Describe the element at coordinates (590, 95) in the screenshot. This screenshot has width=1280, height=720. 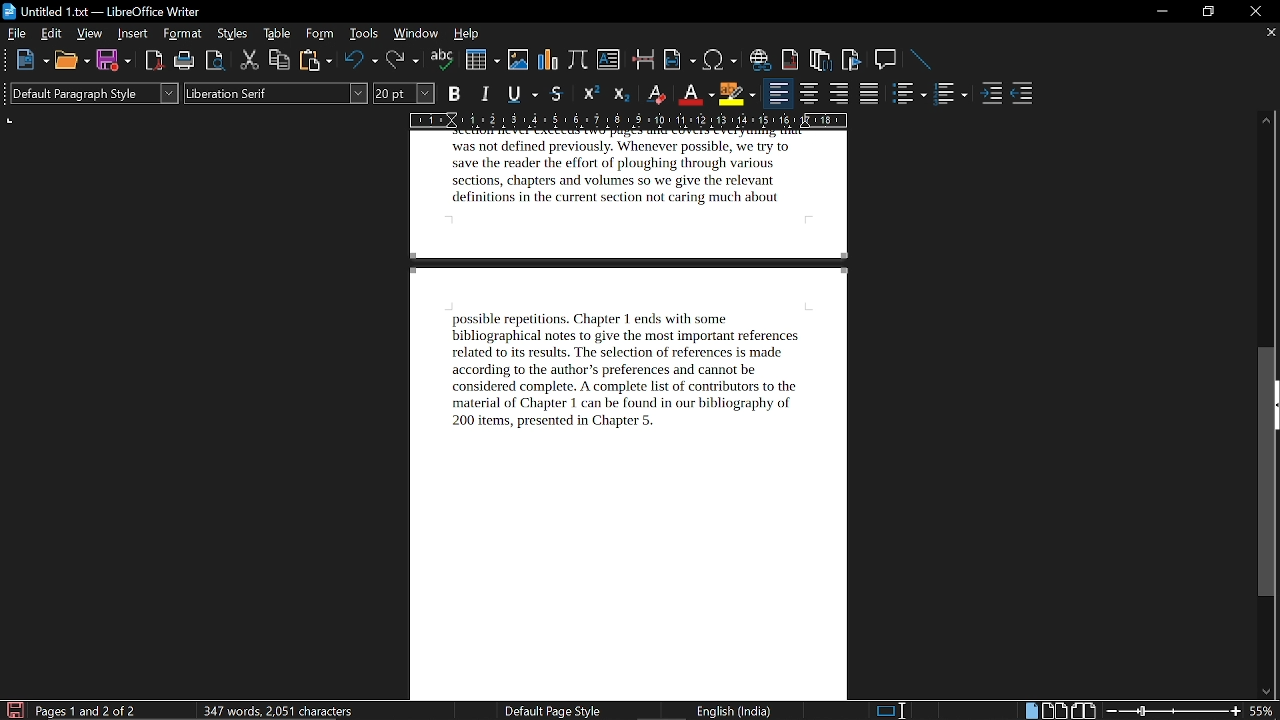
I see `superscript` at that location.